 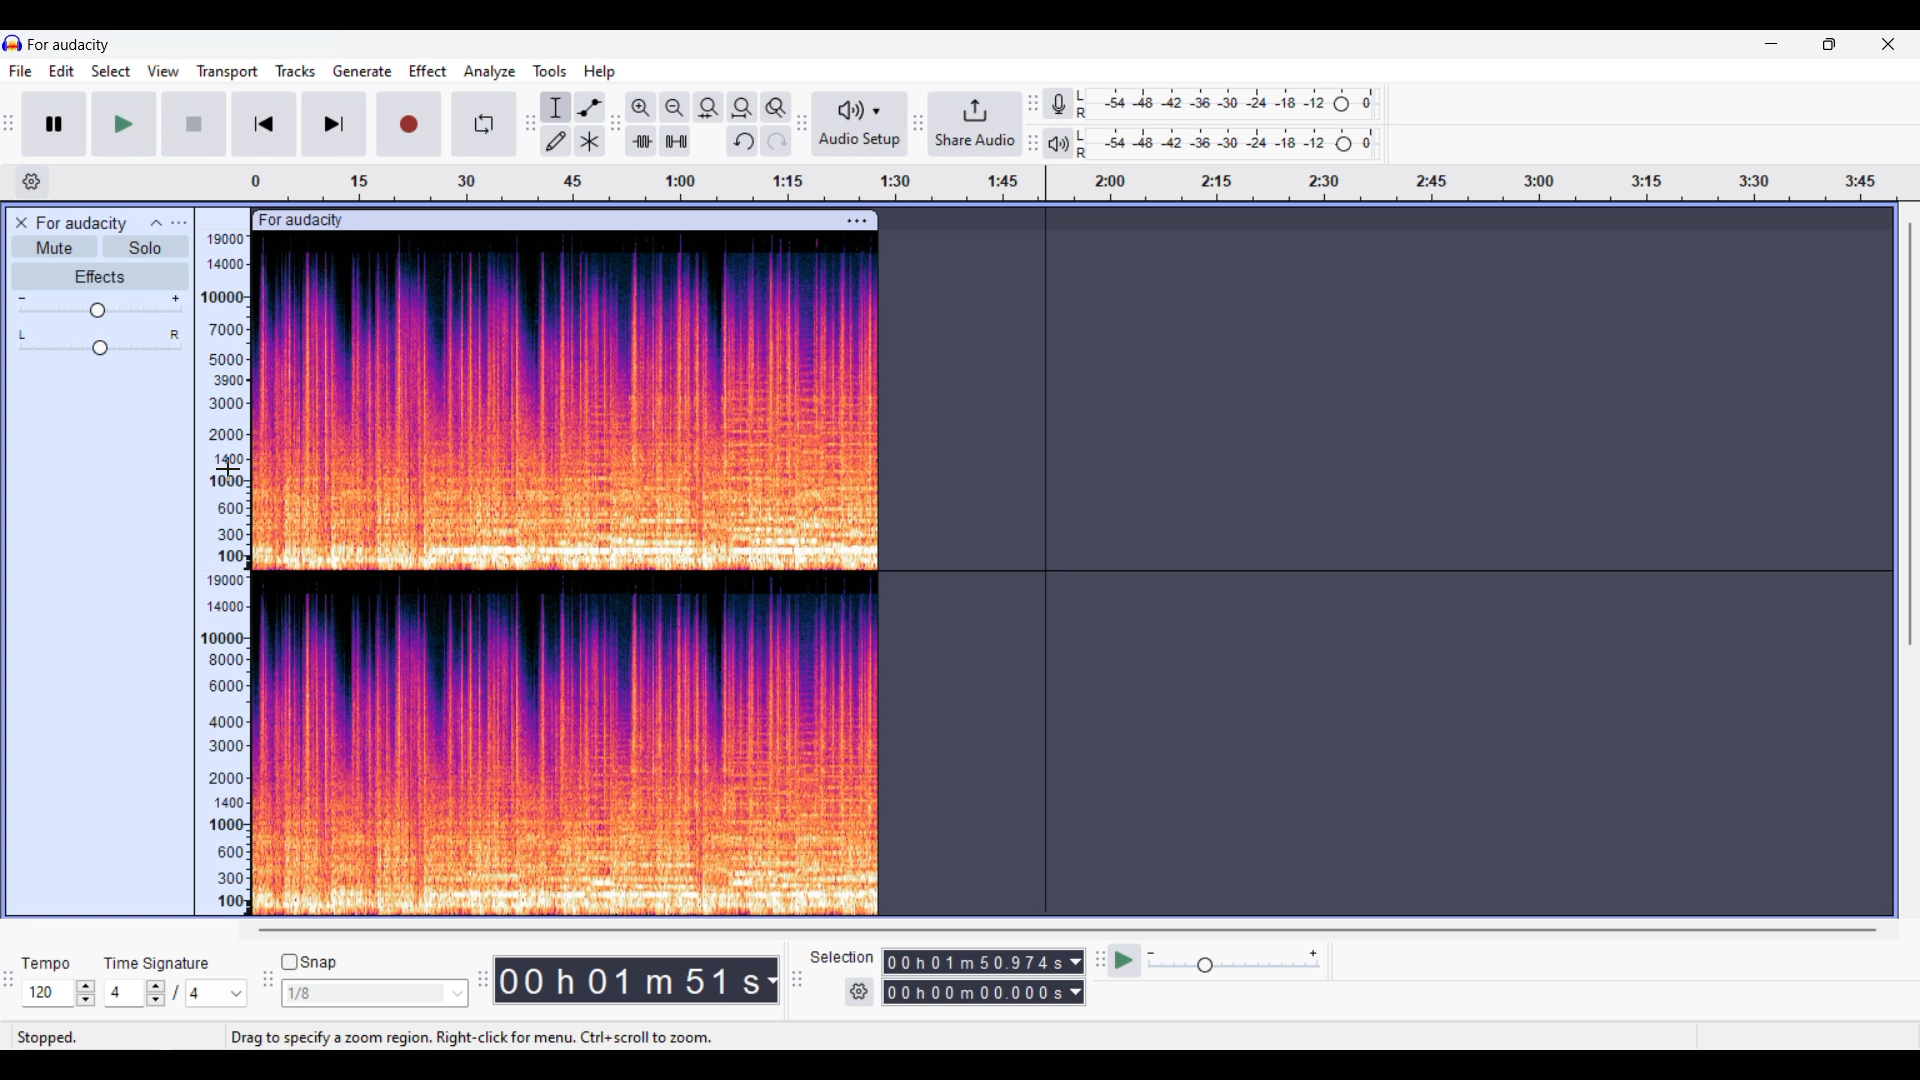 I want to click on File menu, so click(x=21, y=71).